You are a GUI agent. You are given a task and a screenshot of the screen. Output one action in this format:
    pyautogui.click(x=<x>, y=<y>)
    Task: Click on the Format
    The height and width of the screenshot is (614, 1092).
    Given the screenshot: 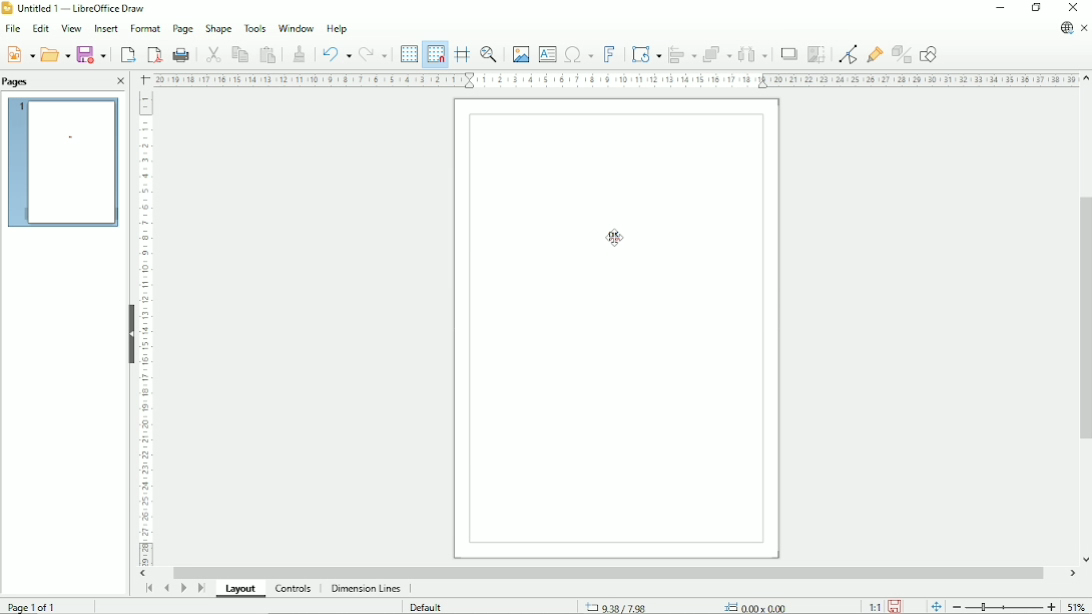 What is the action you would take?
    pyautogui.click(x=145, y=29)
    